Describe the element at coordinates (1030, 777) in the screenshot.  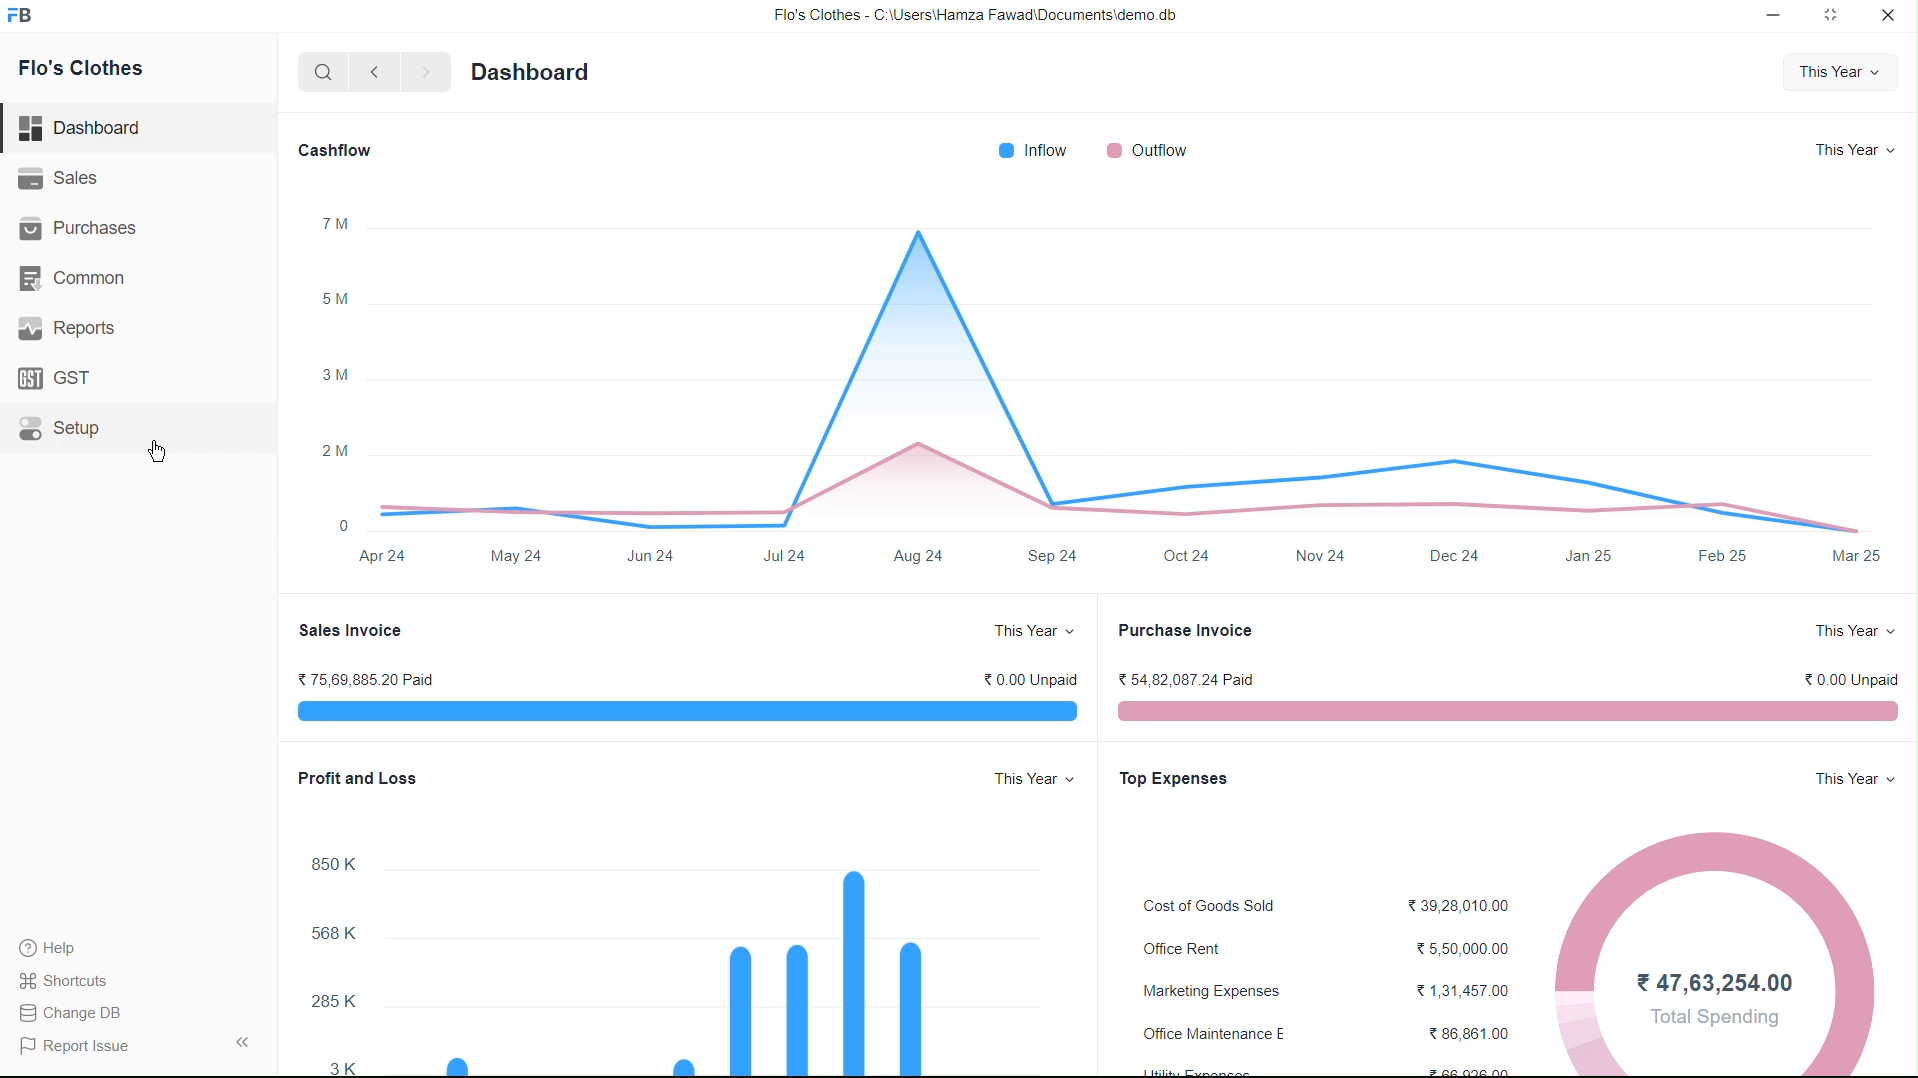
I see `This year` at that location.